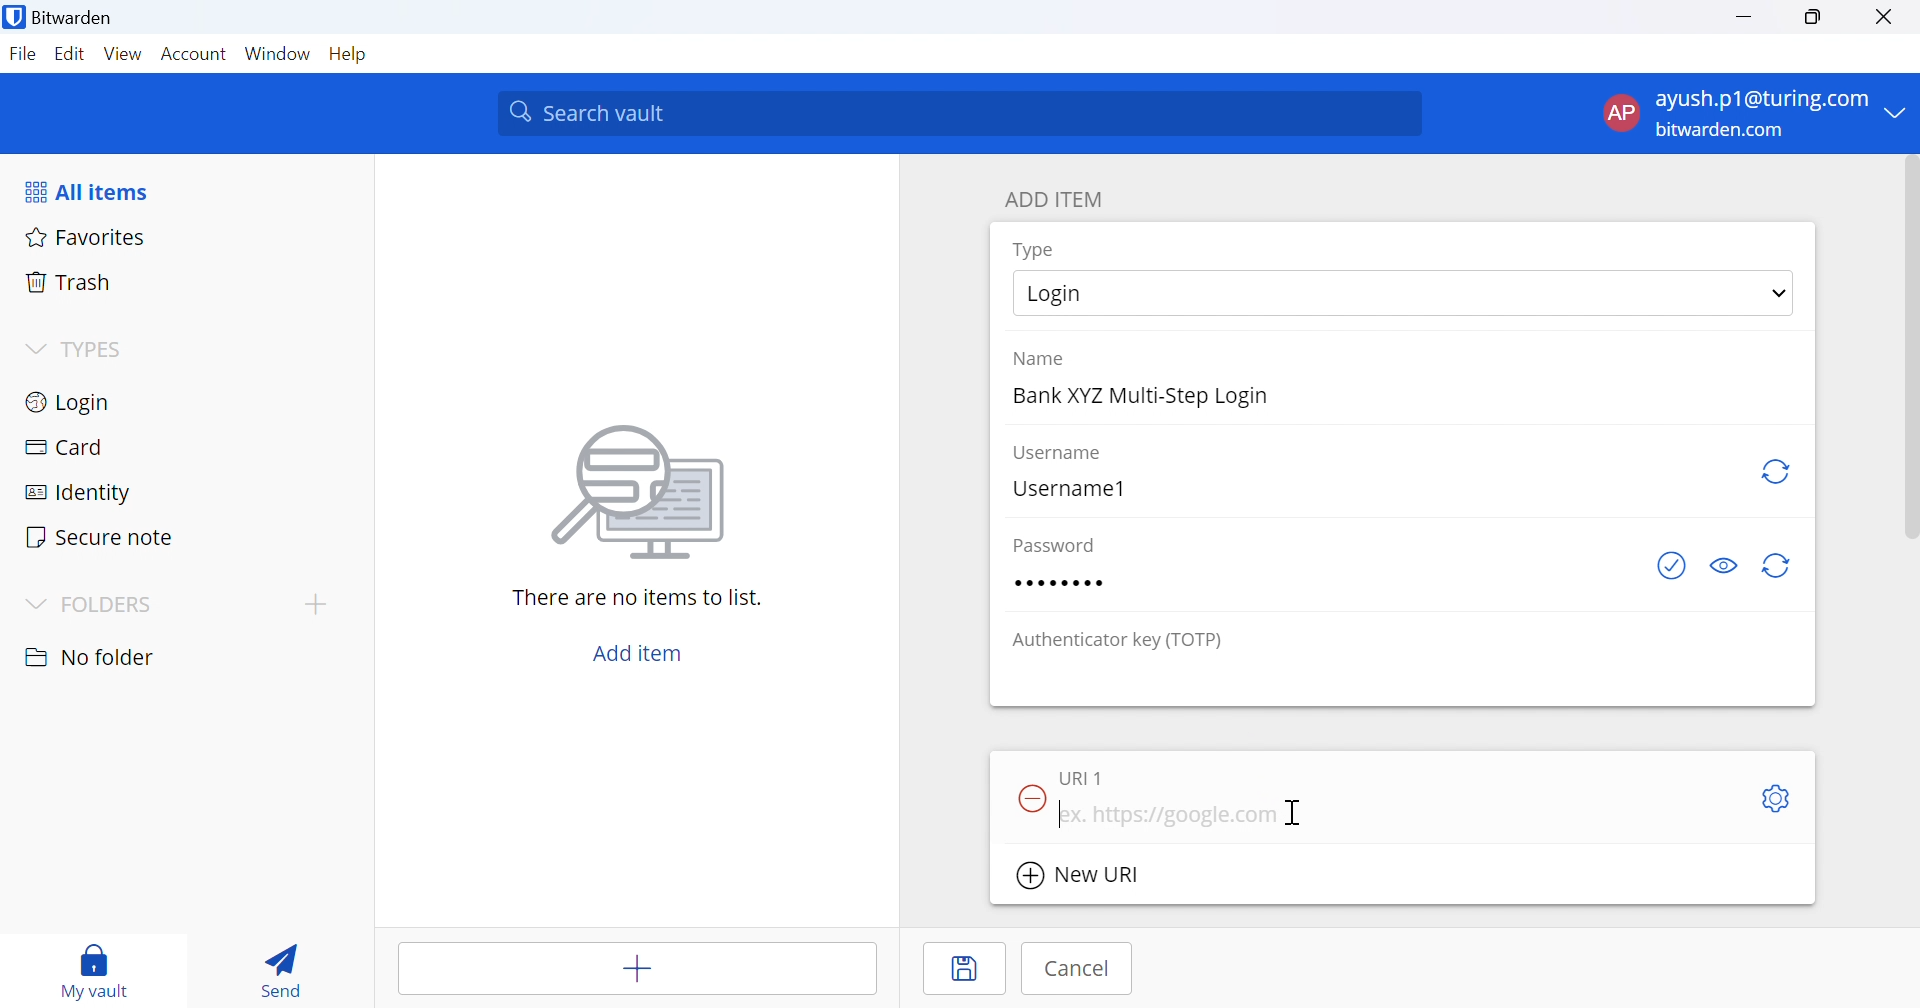 Image resolution: width=1920 pixels, height=1008 pixels. I want to click on No folder, so click(91, 657).